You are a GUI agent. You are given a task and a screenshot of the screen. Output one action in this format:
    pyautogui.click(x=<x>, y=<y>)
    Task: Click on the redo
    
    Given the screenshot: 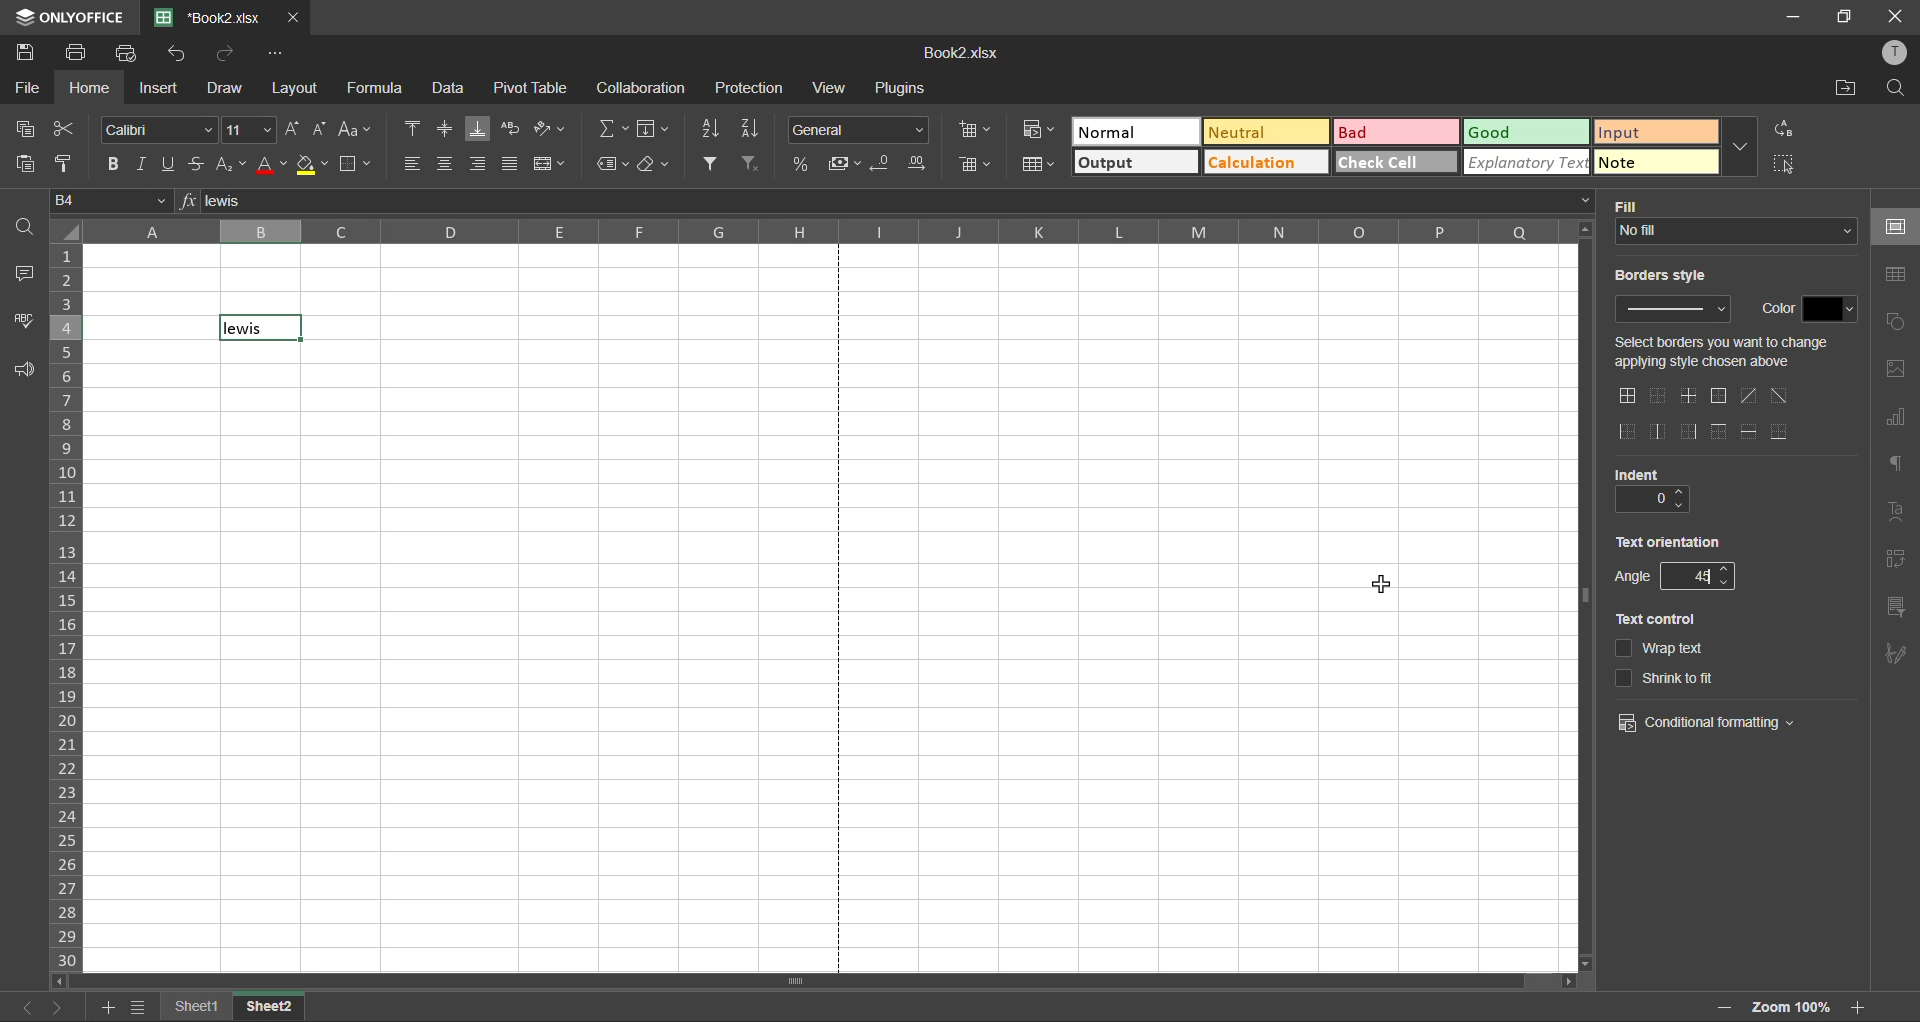 What is the action you would take?
    pyautogui.click(x=229, y=54)
    